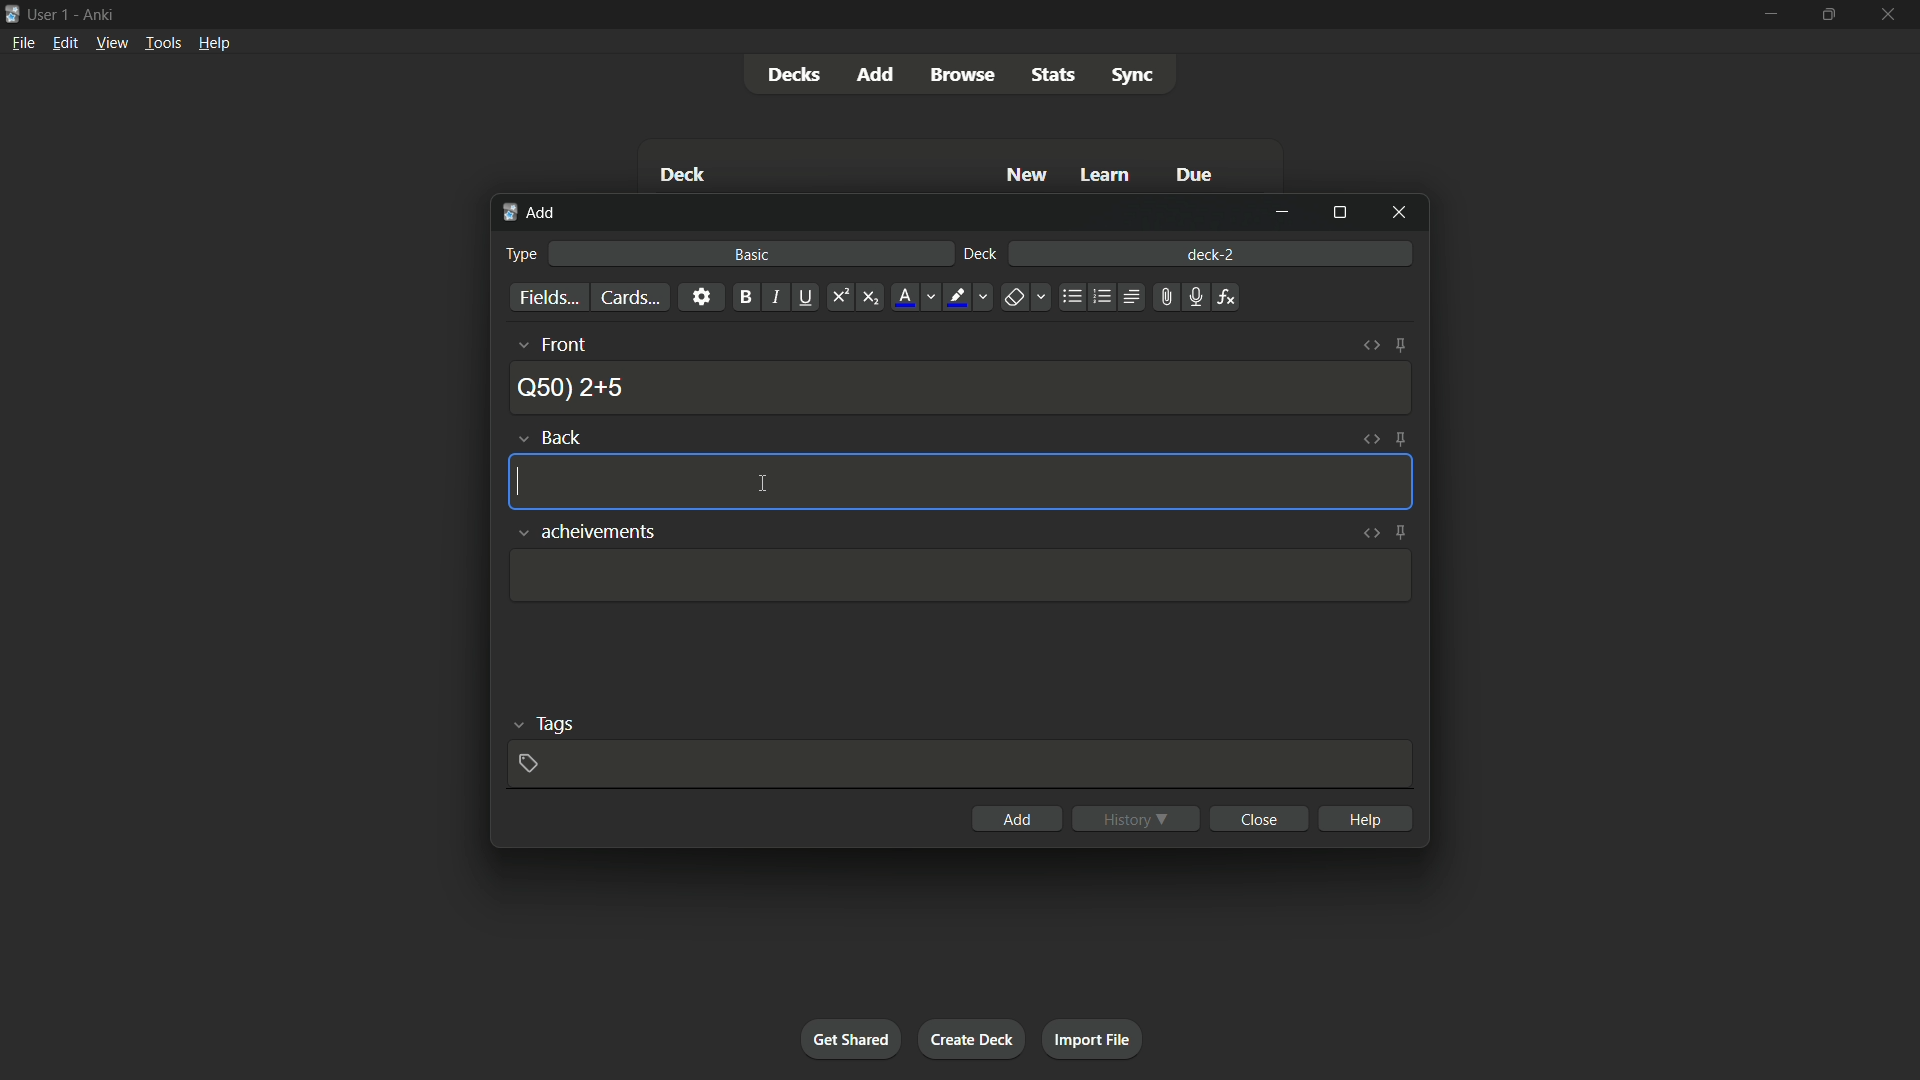  Describe the element at coordinates (112, 43) in the screenshot. I see `view menu` at that location.